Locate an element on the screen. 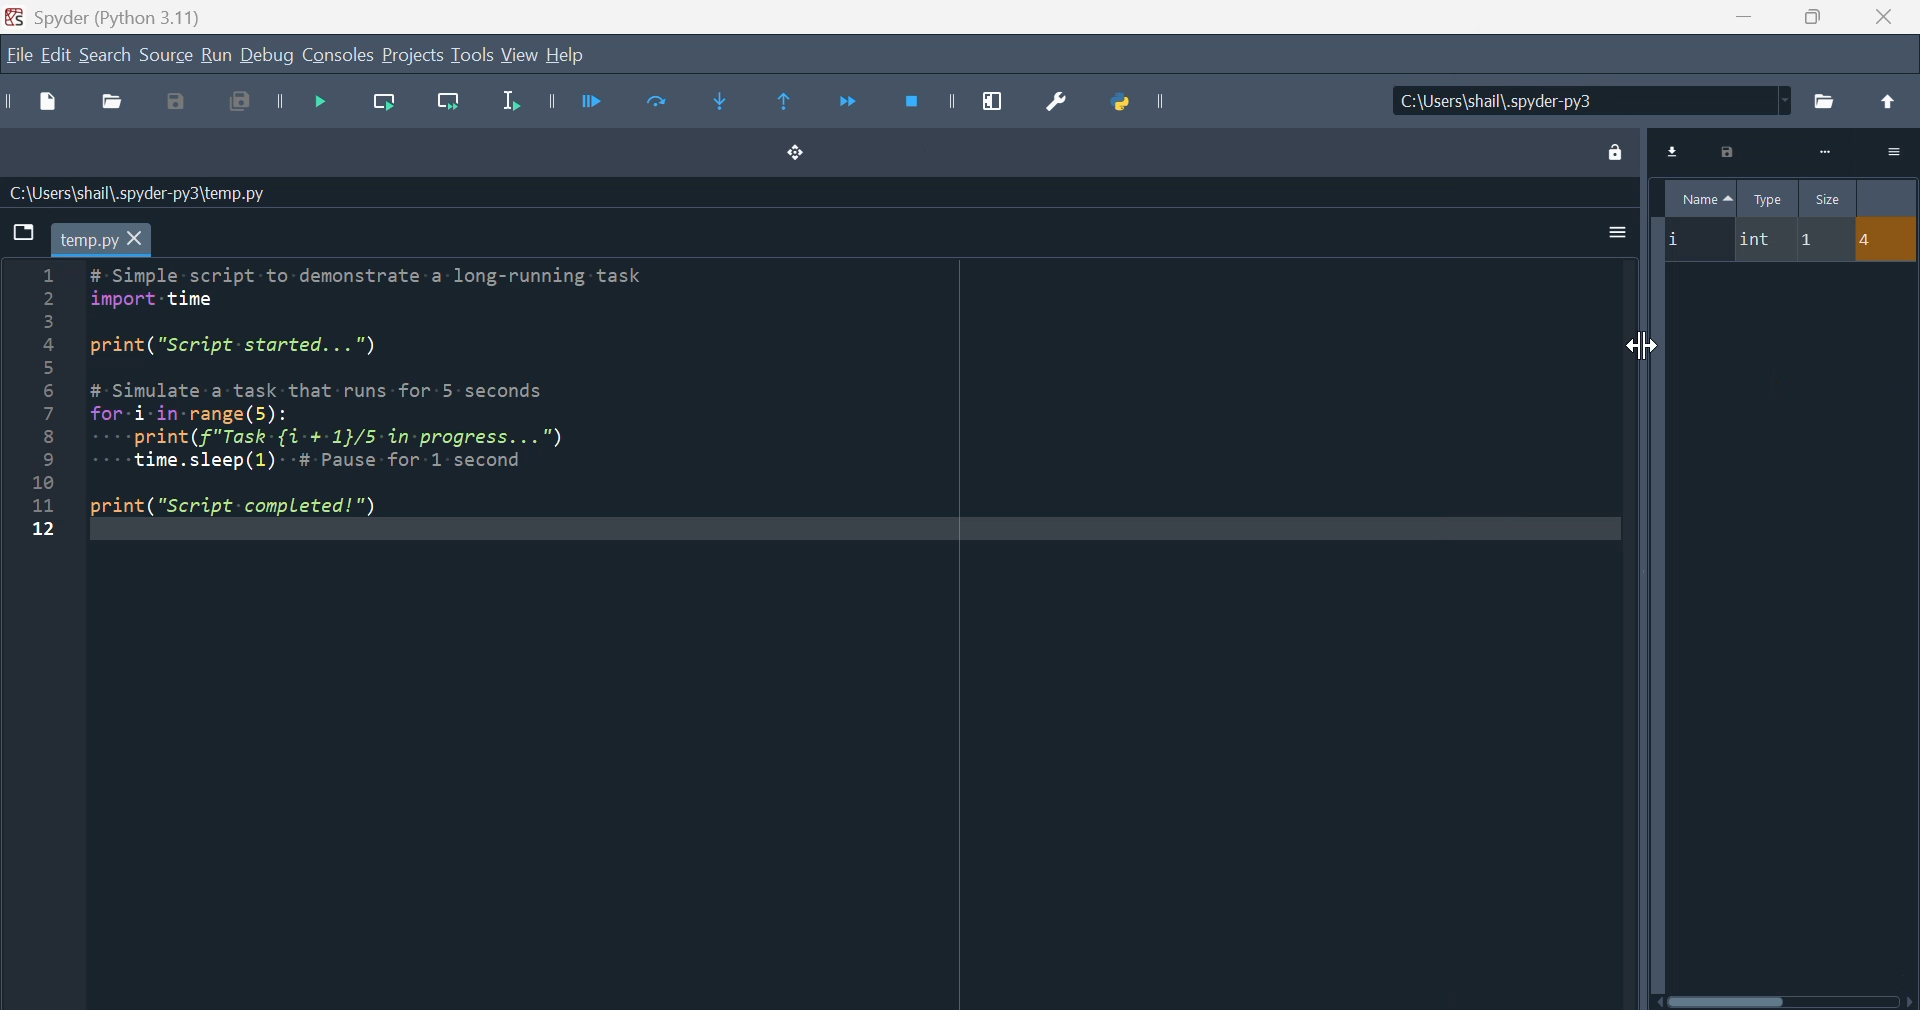  Maximise is located at coordinates (1808, 17).